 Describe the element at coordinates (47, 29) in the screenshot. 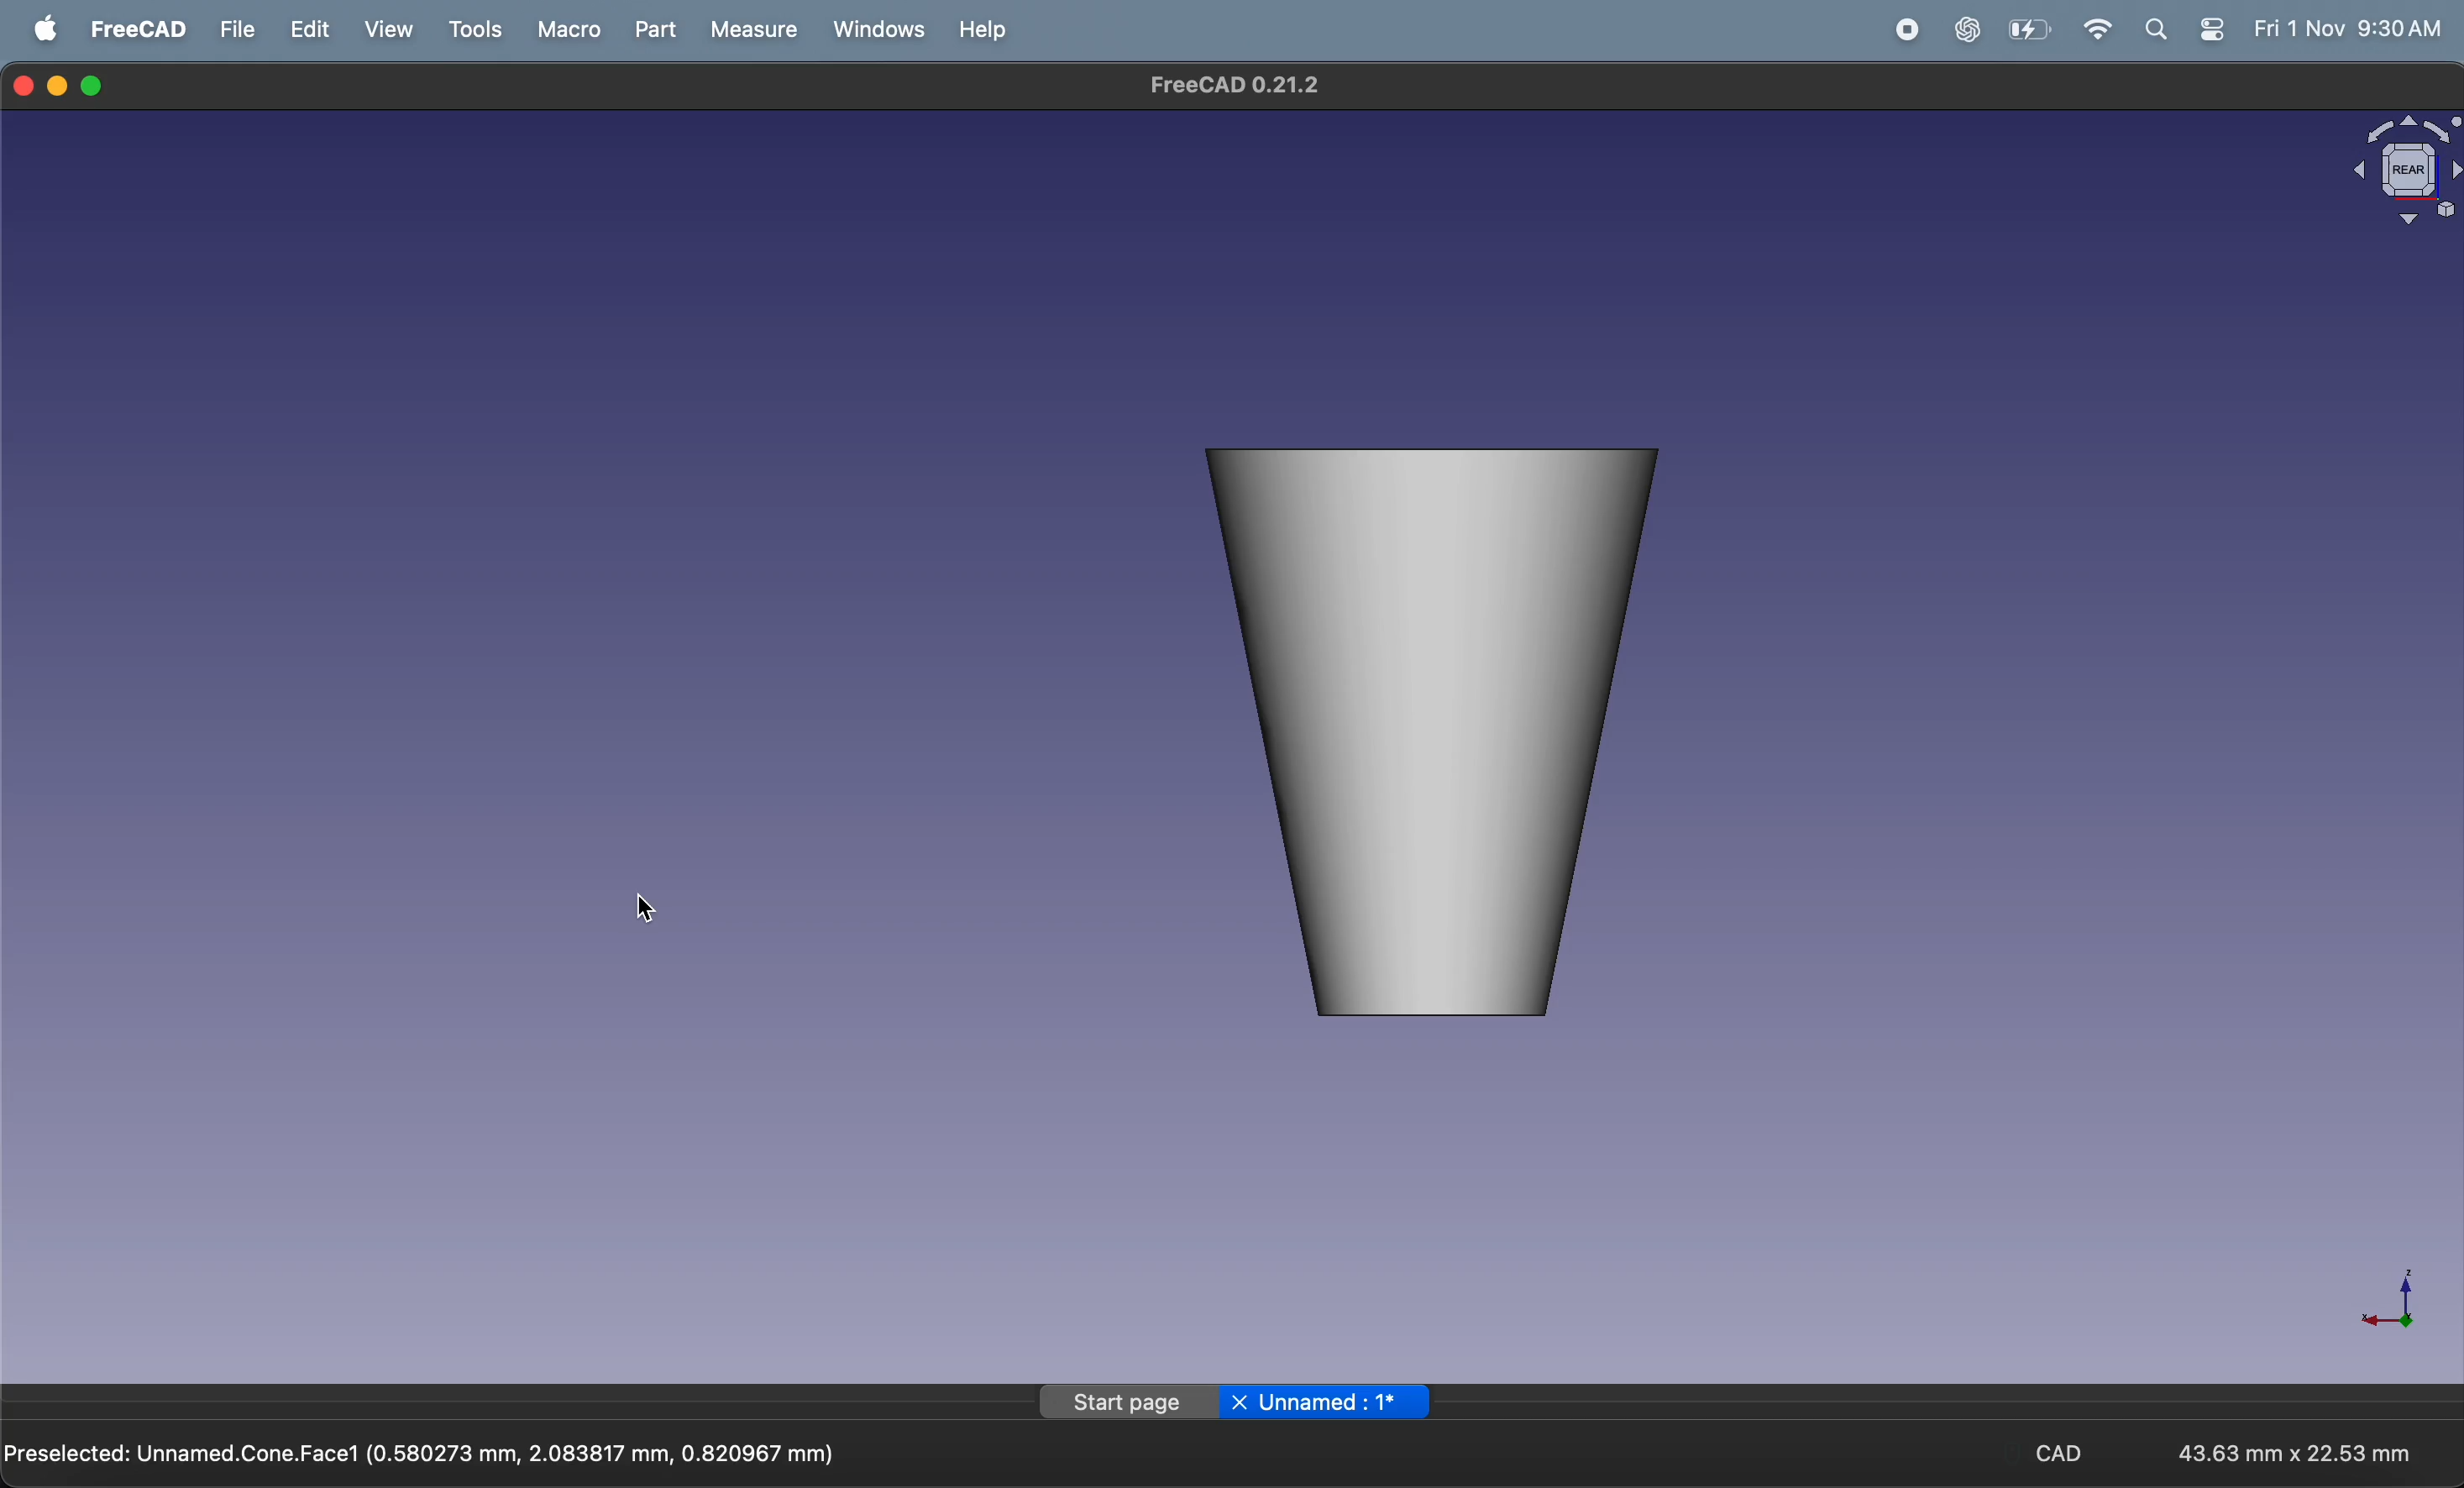

I see `apple menu` at that location.